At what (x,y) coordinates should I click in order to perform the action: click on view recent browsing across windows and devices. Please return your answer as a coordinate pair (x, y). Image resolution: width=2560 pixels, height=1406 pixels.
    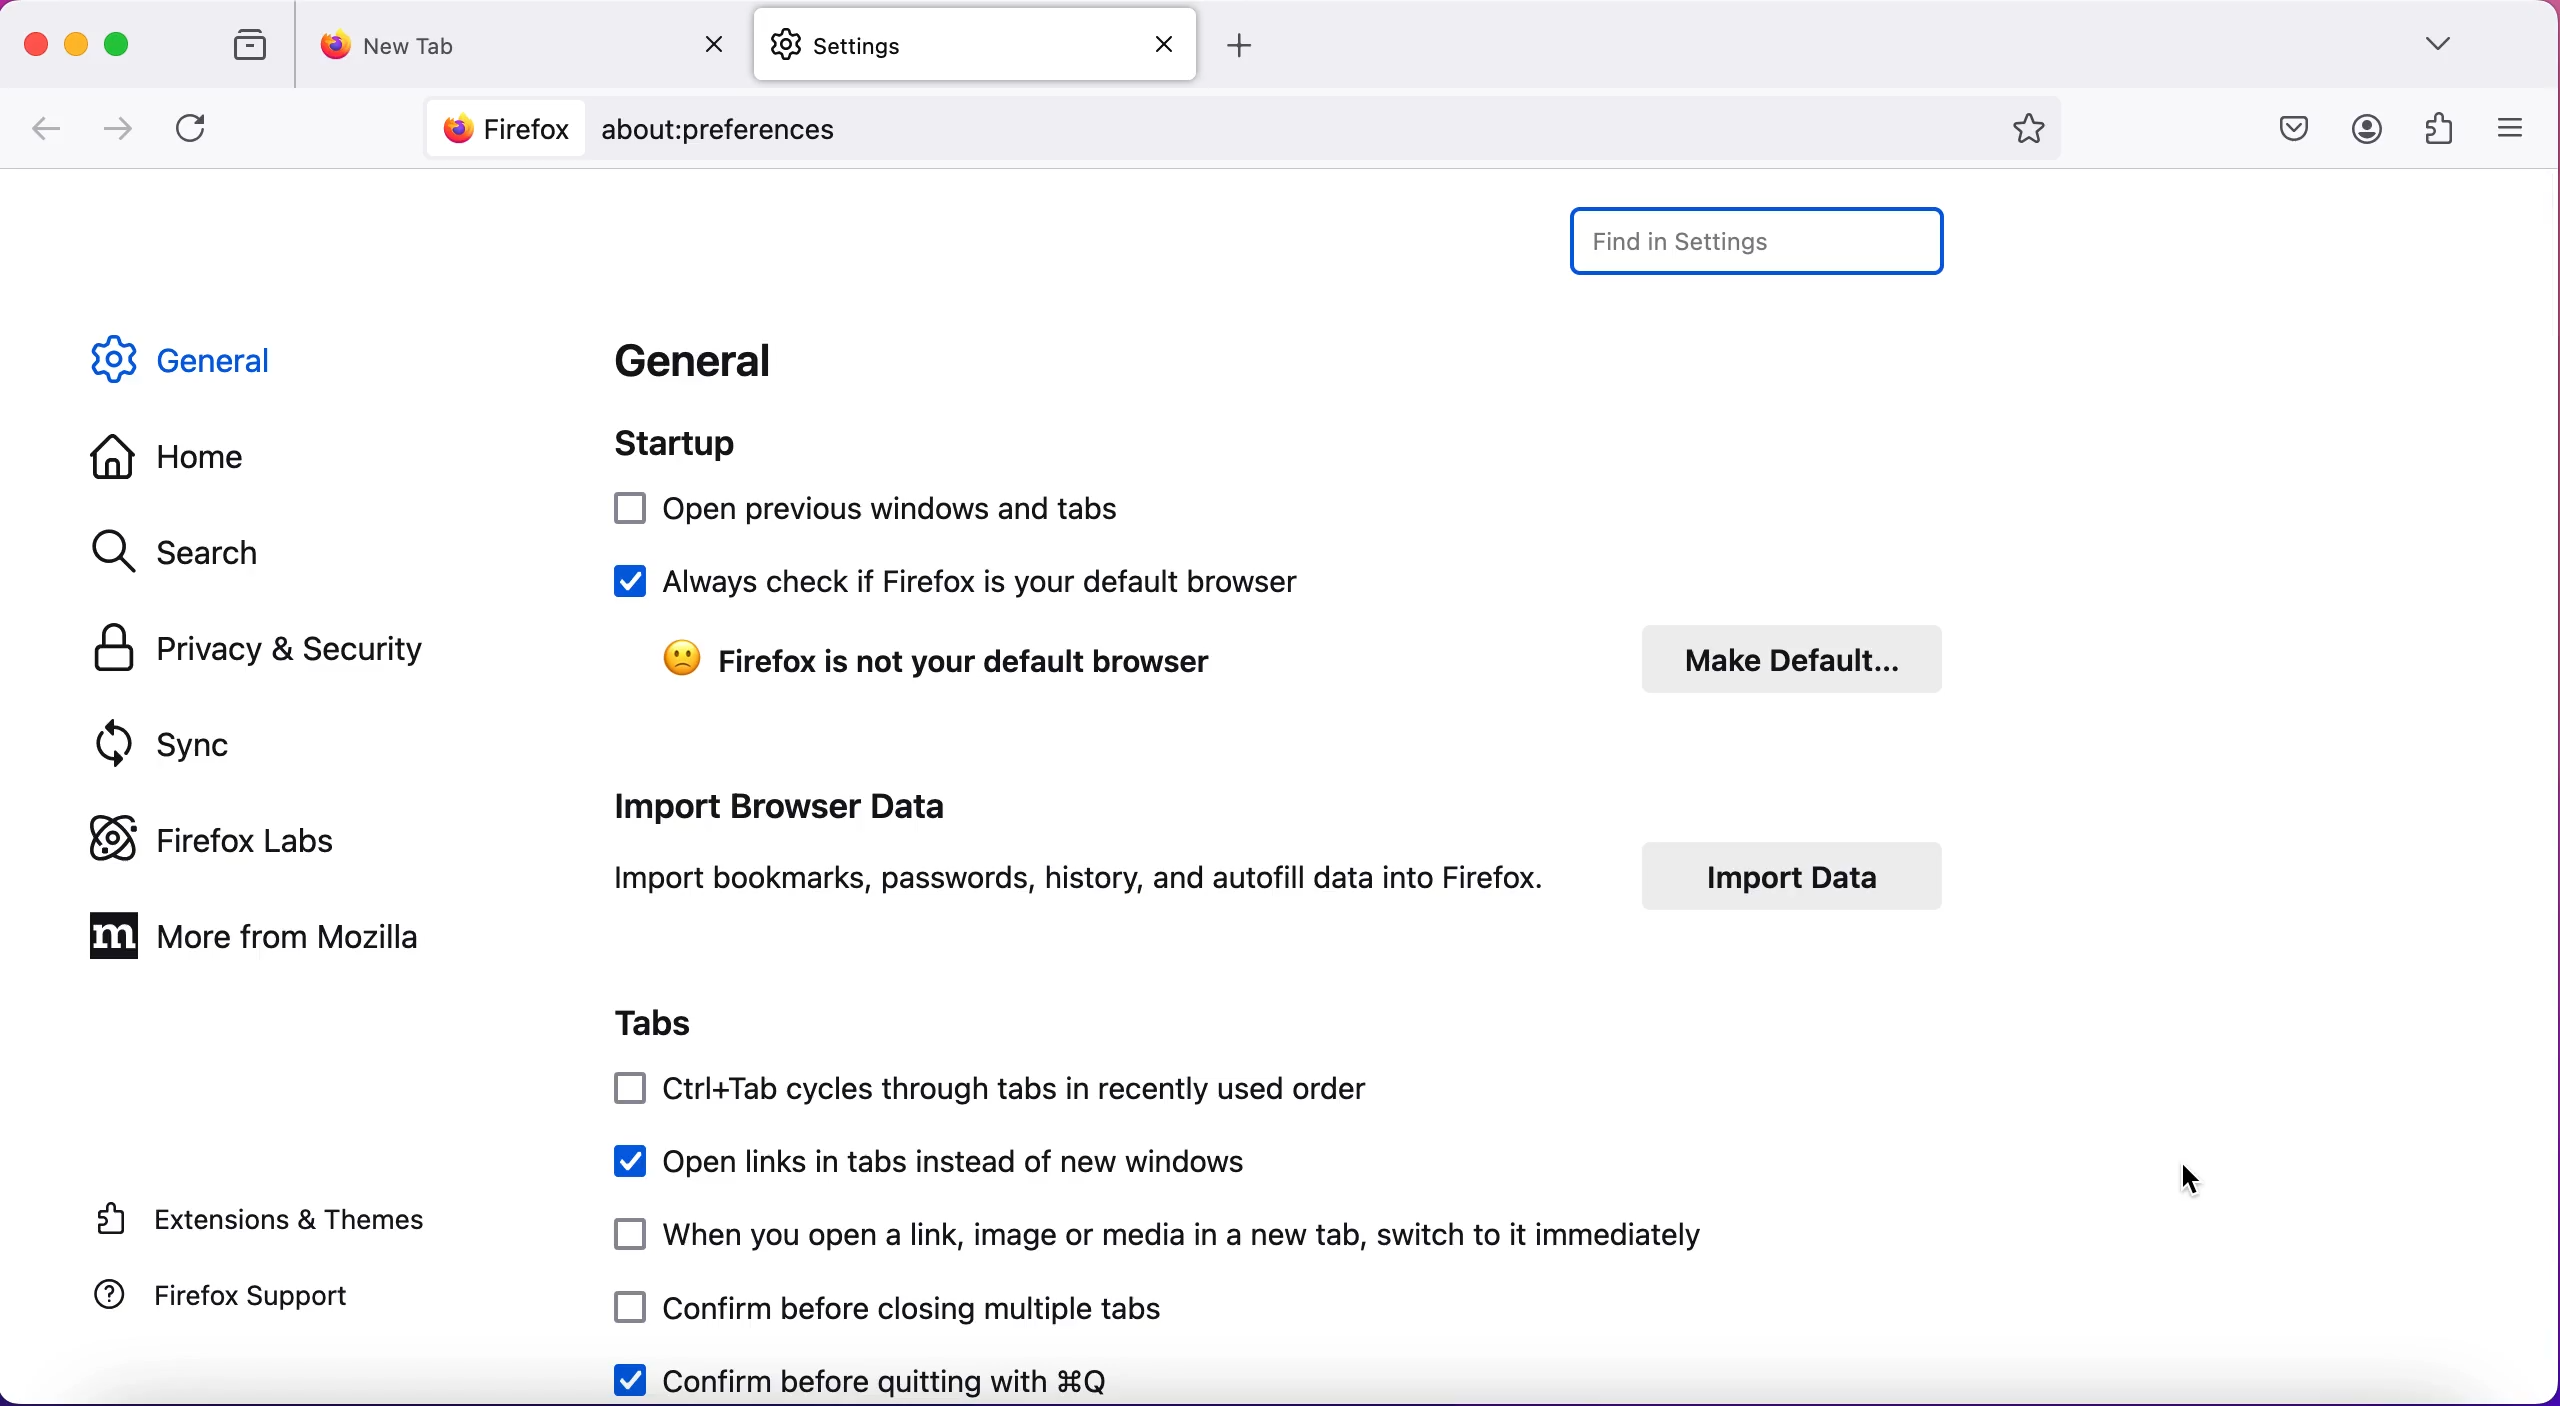
    Looking at the image, I should click on (240, 47).